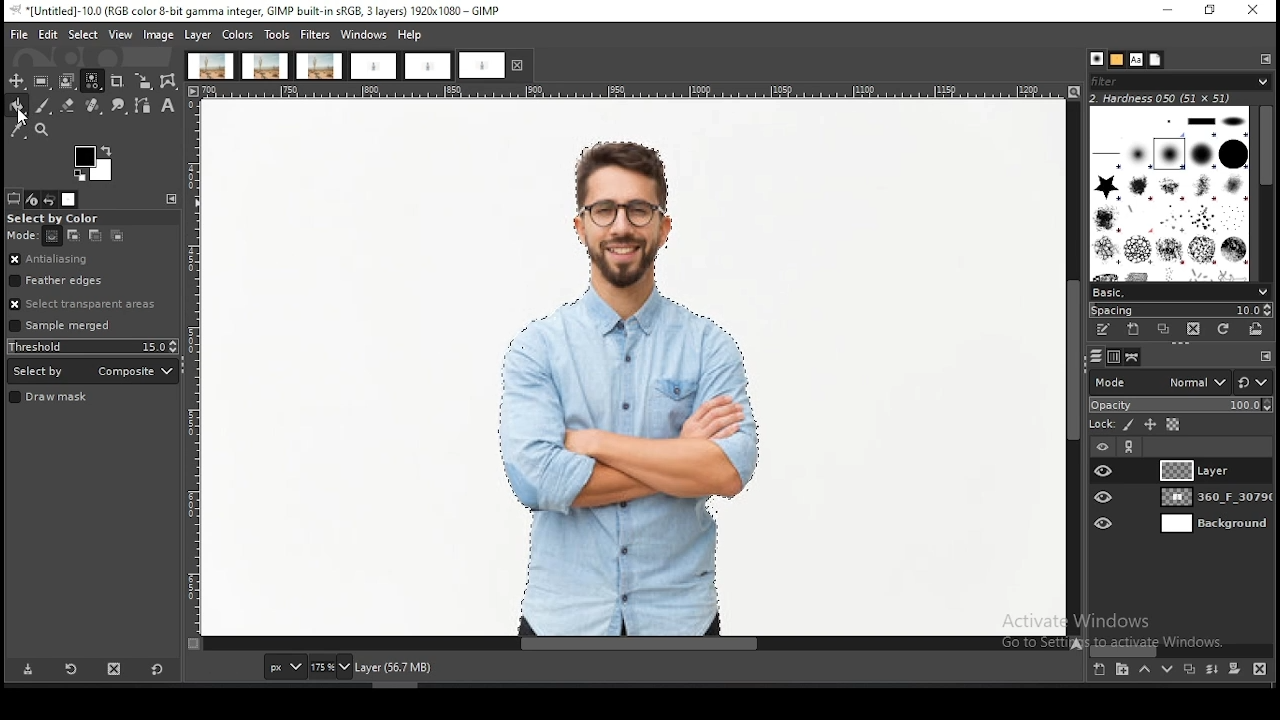  I want to click on restore, so click(1212, 12).